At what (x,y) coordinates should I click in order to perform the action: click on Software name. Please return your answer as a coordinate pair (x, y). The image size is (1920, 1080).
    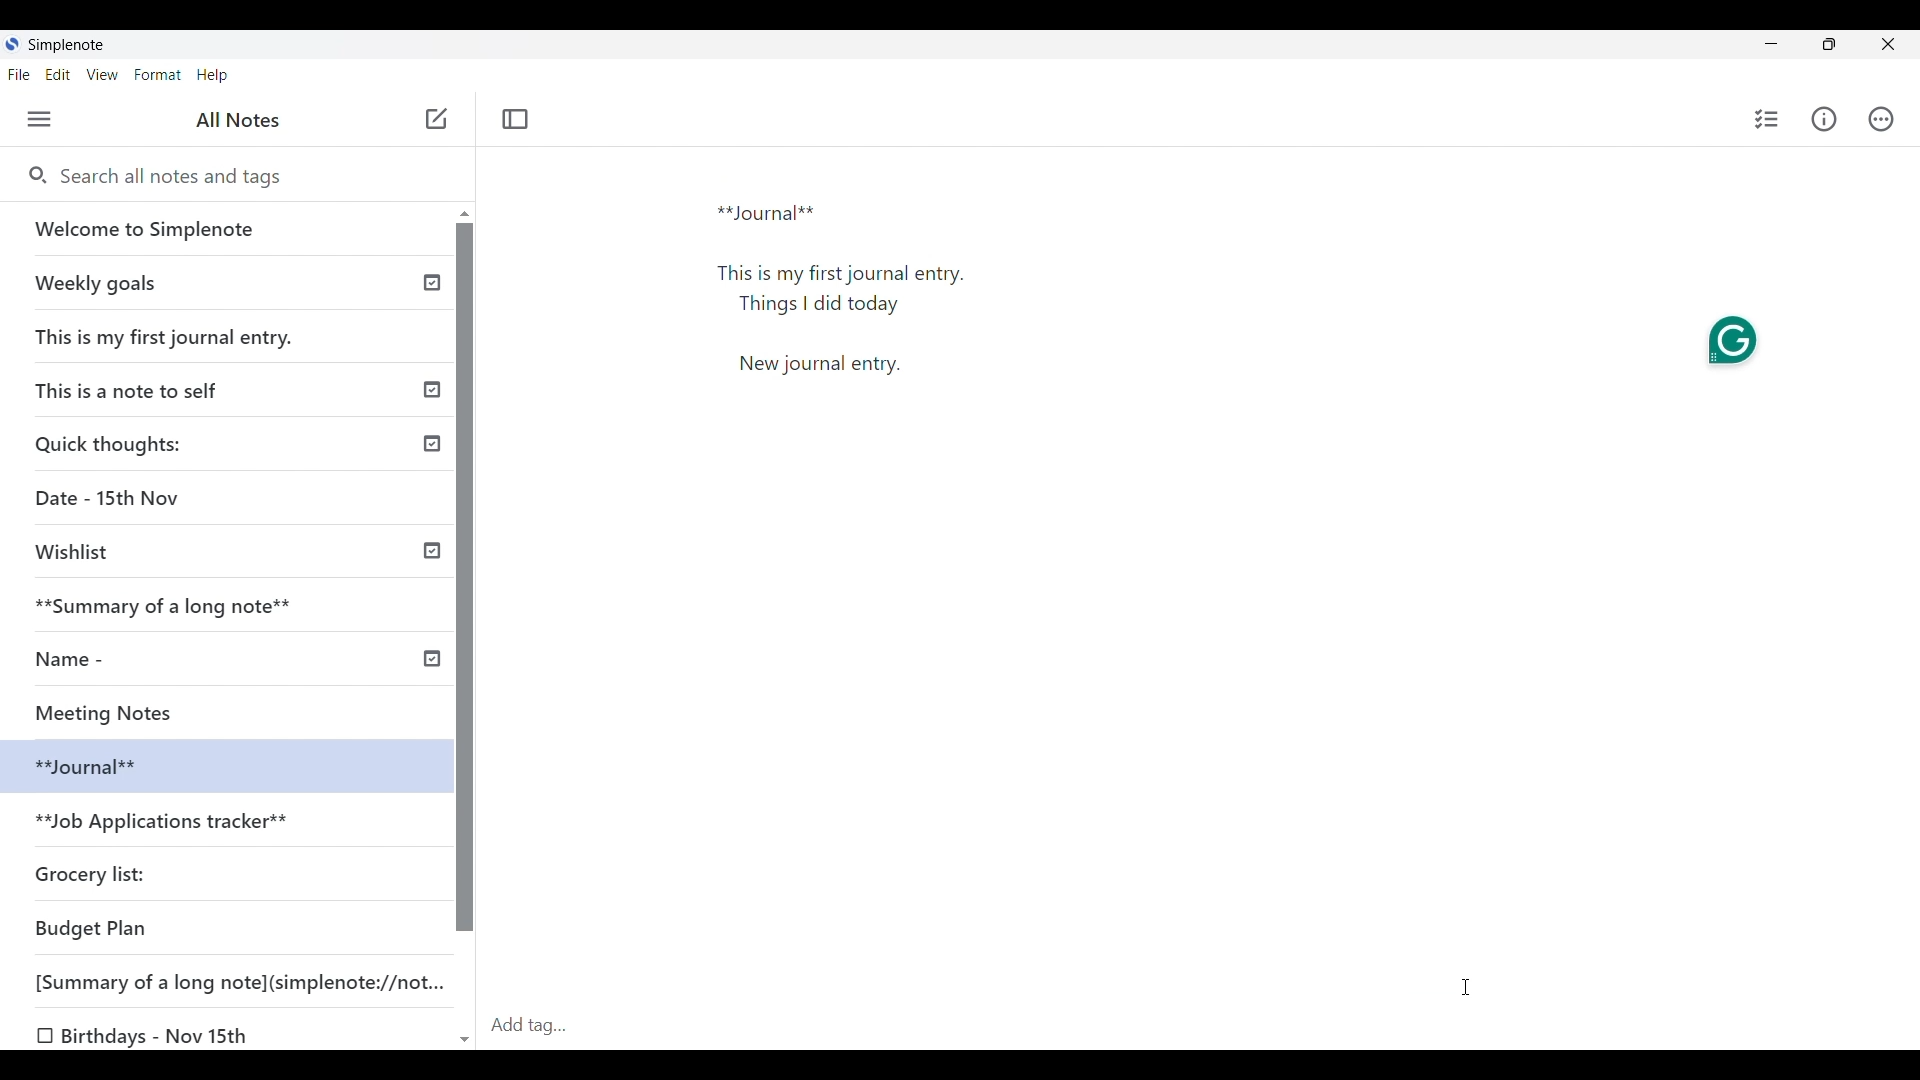
    Looking at the image, I should click on (68, 45).